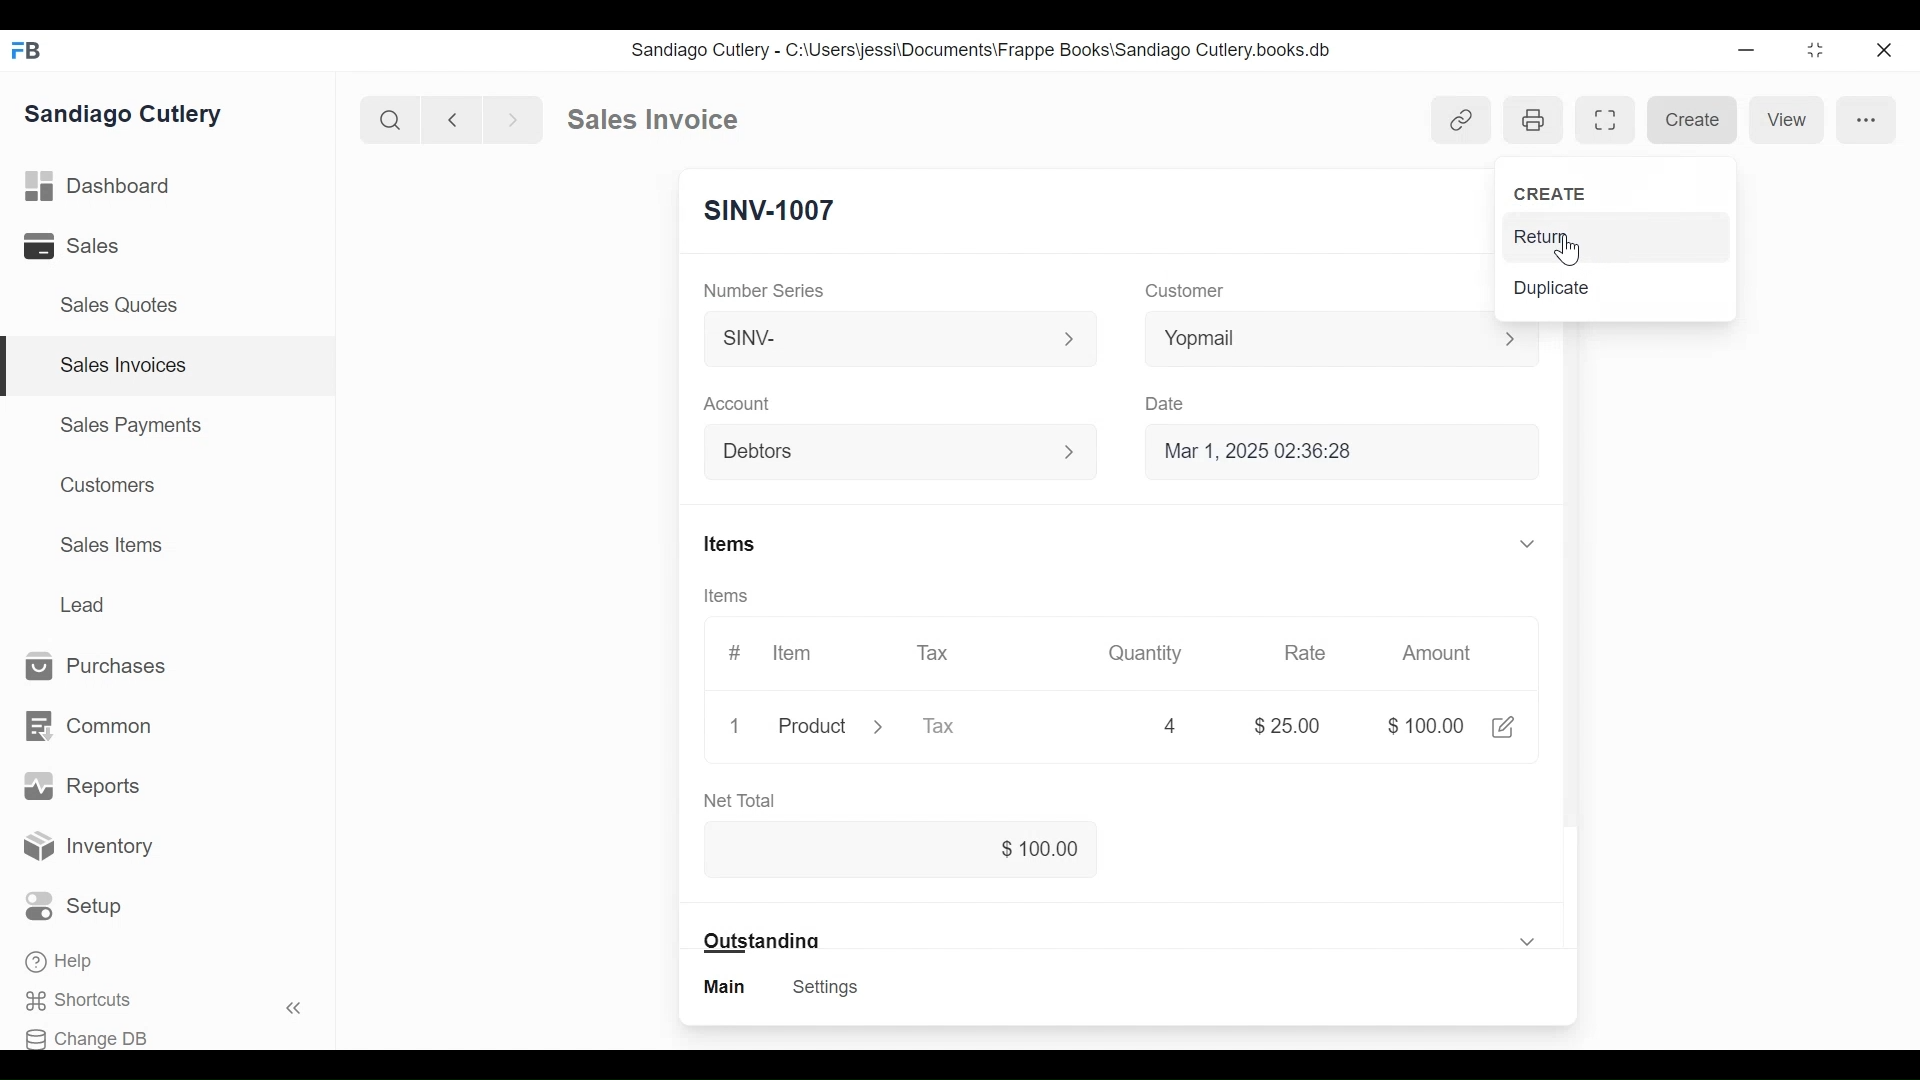  Describe the element at coordinates (131, 425) in the screenshot. I see `Sales Payments` at that location.